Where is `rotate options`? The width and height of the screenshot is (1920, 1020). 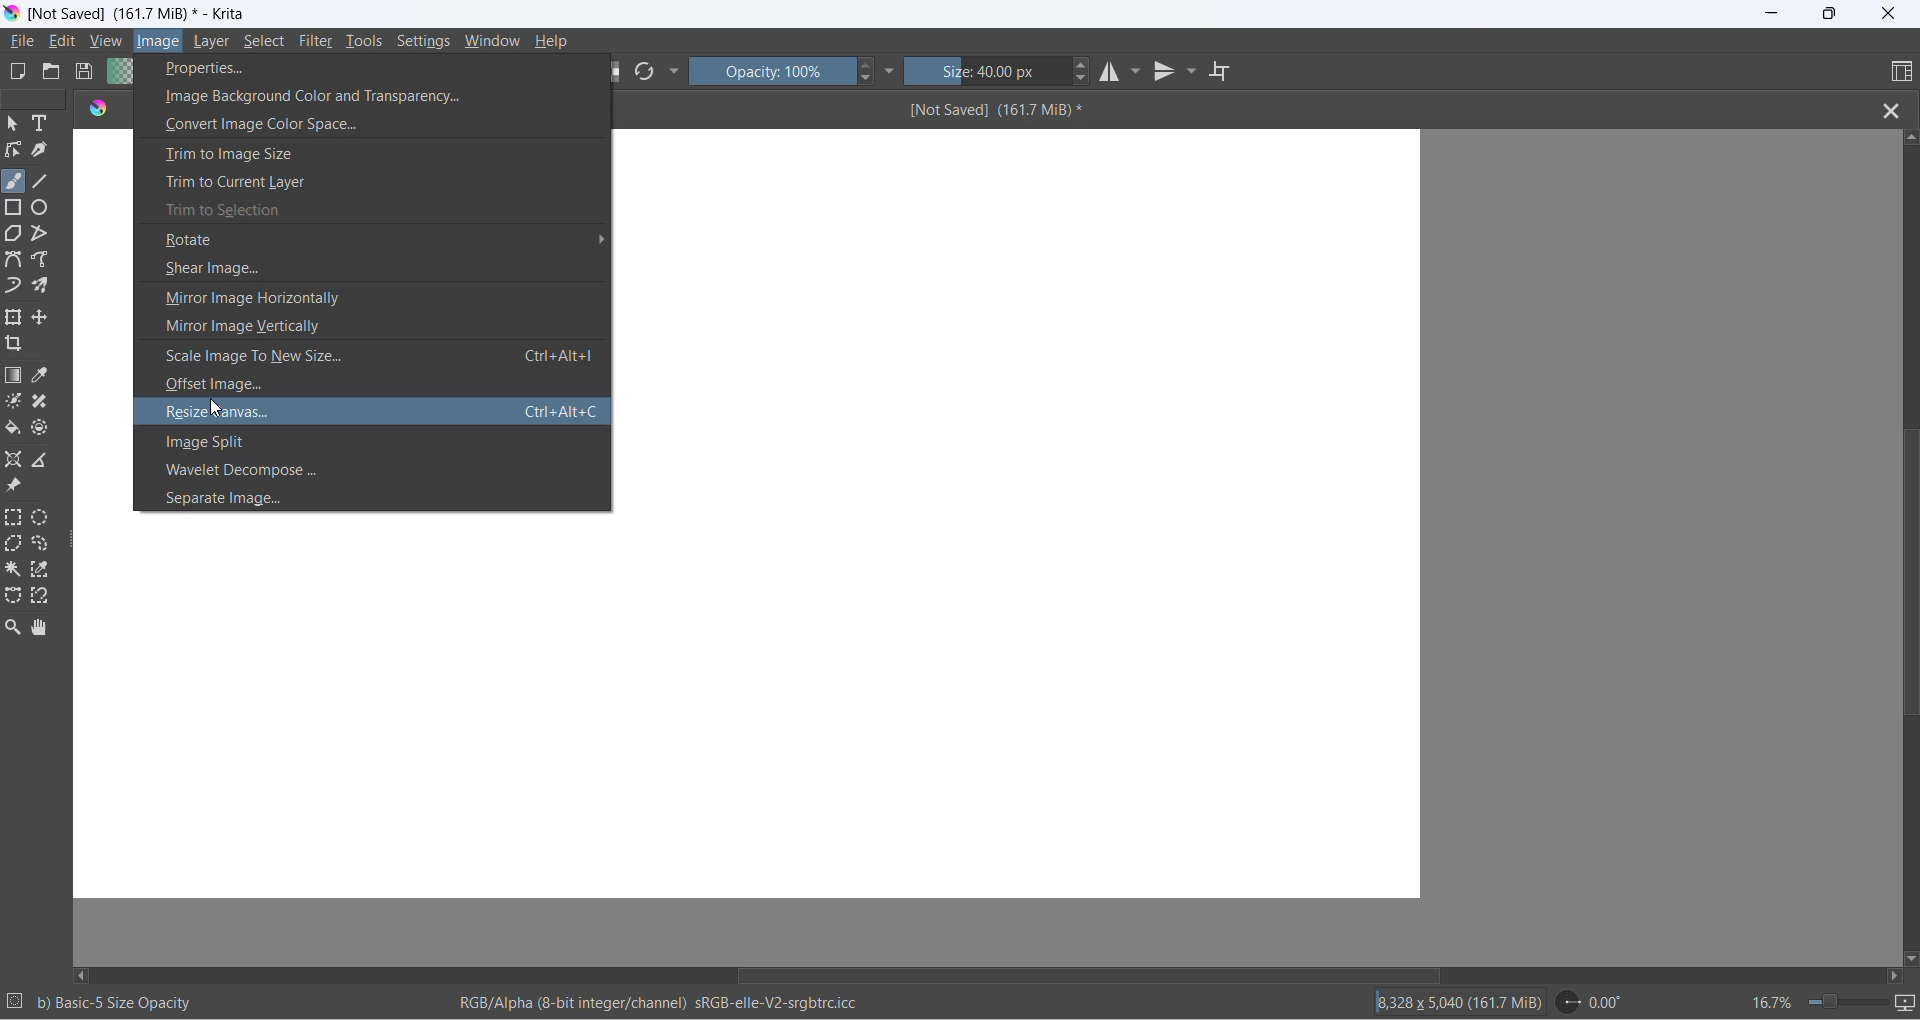
rotate options is located at coordinates (376, 243).